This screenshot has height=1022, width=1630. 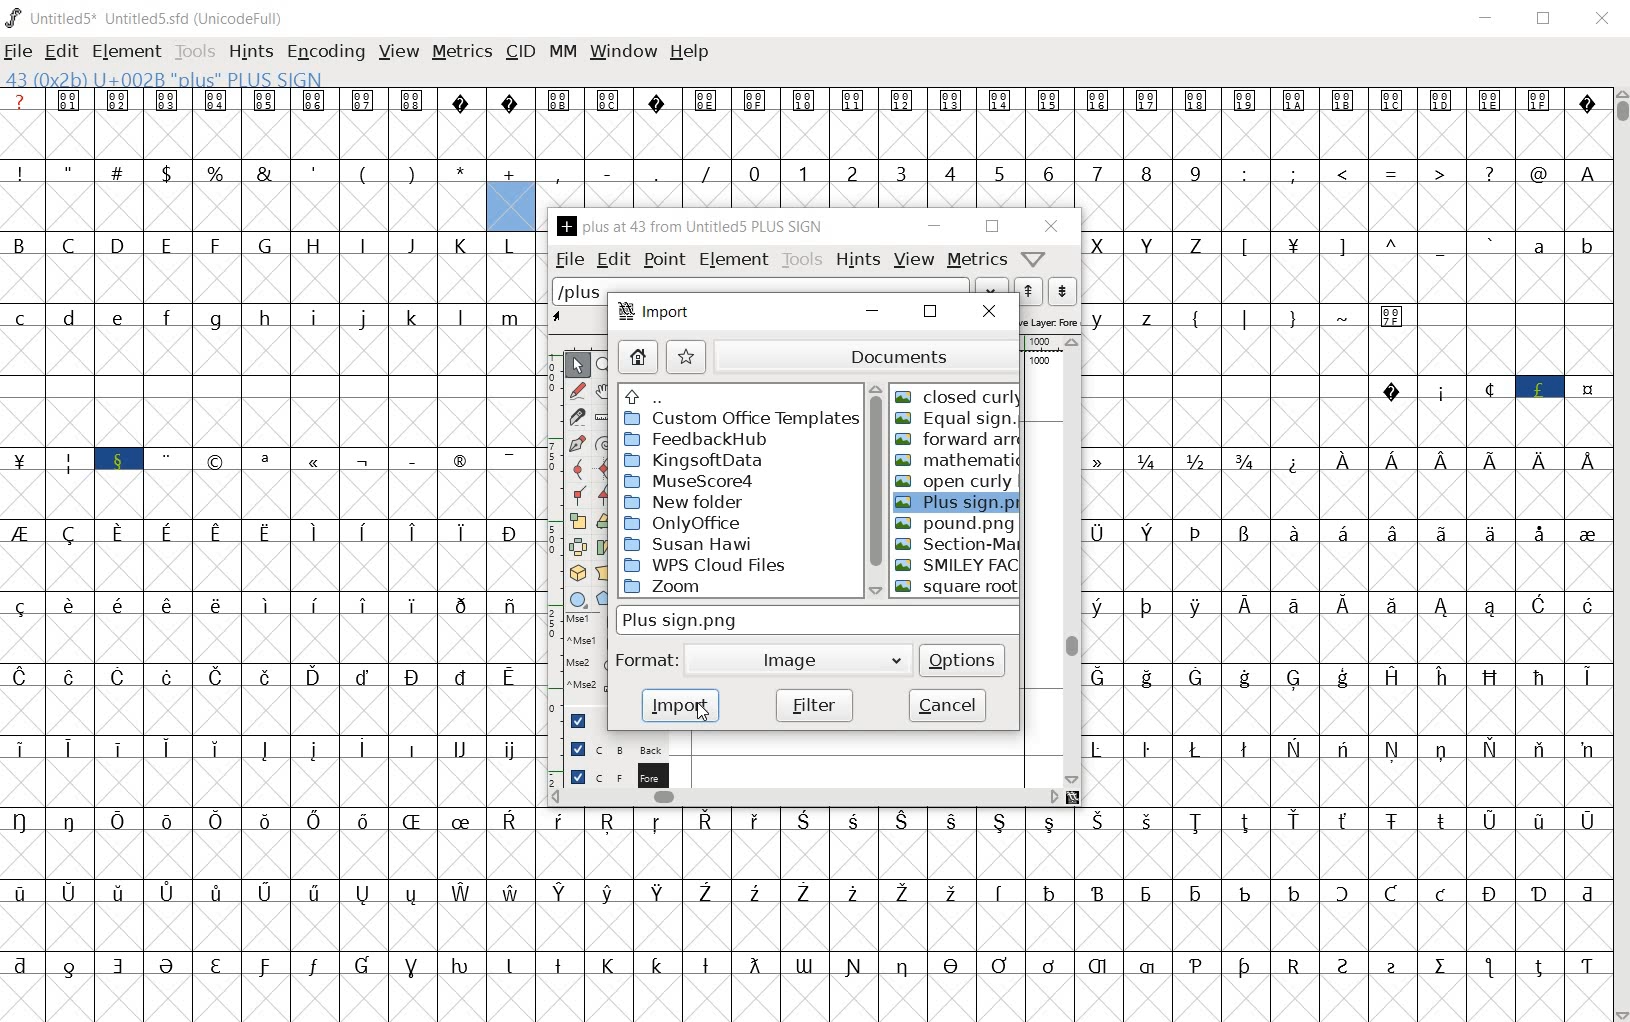 What do you see at coordinates (576, 418) in the screenshot?
I see `cut splines in two` at bounding box center [576, 418].